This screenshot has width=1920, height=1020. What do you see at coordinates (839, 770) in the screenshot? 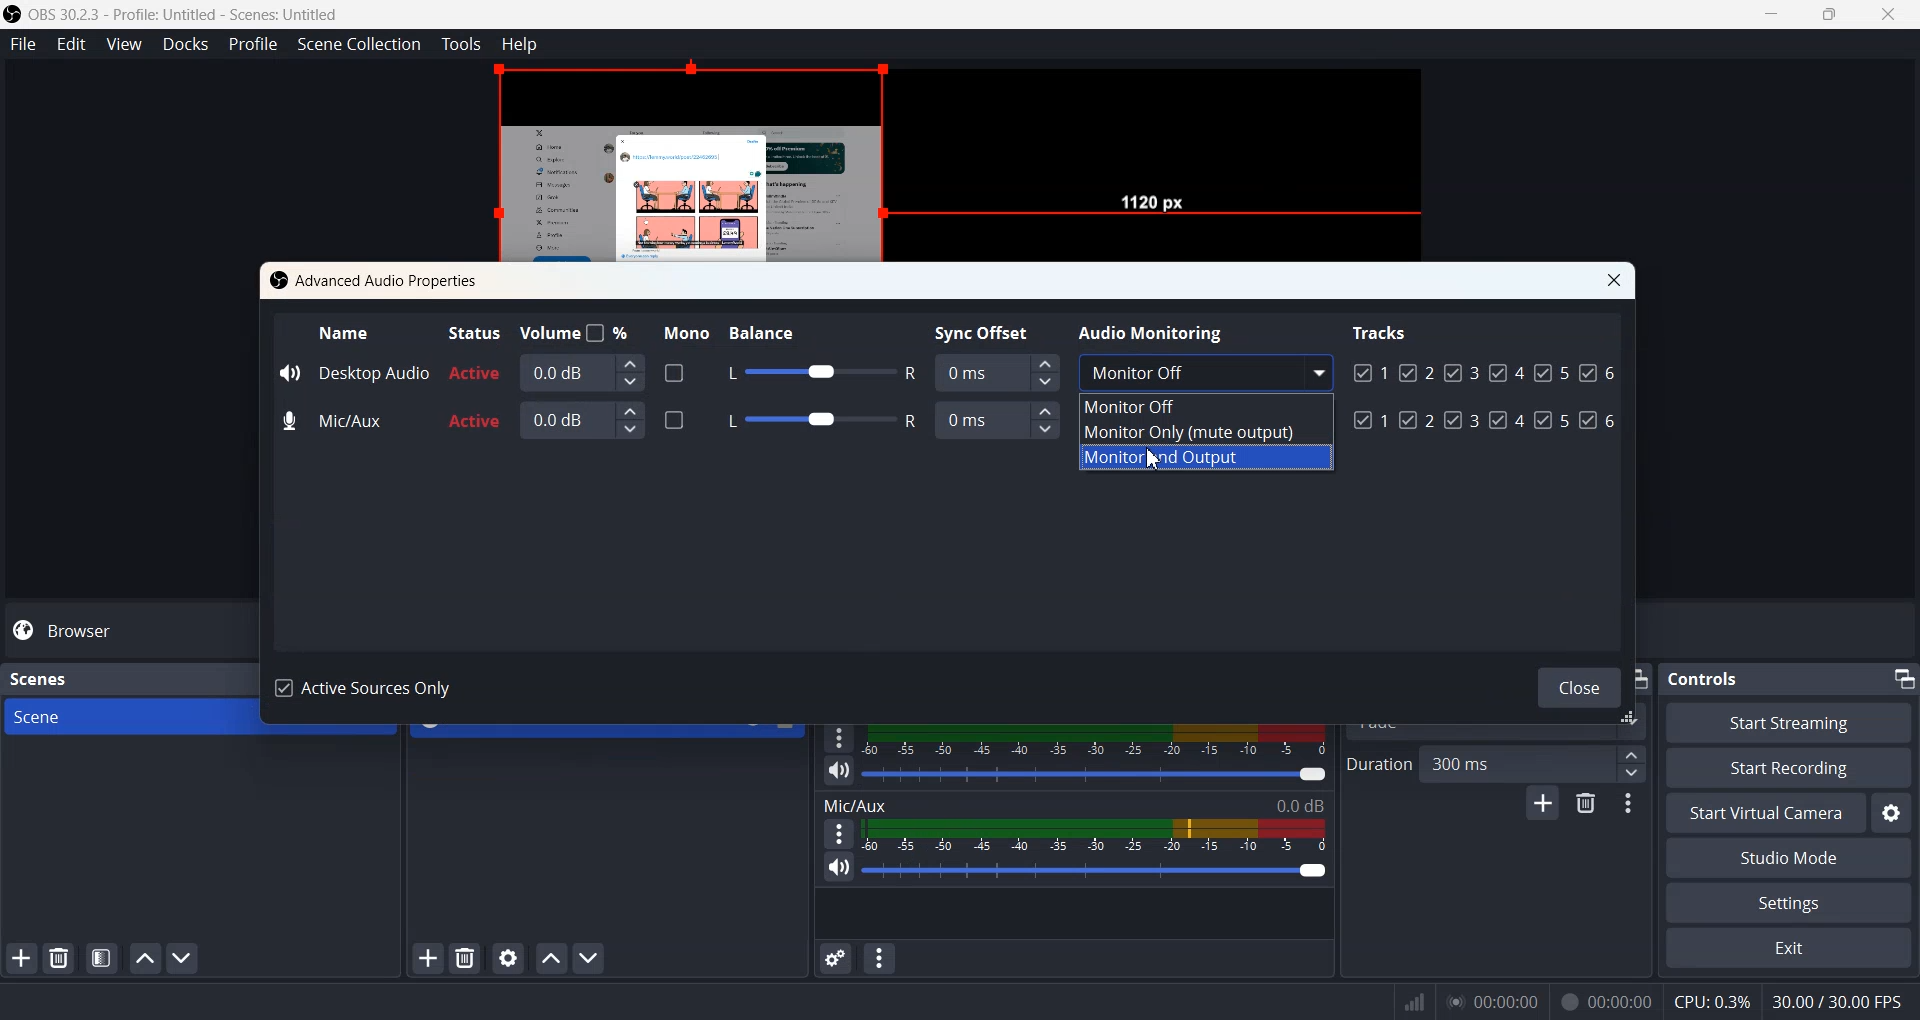
I see `Mute / Unmute` at bounding box center [839, 770].